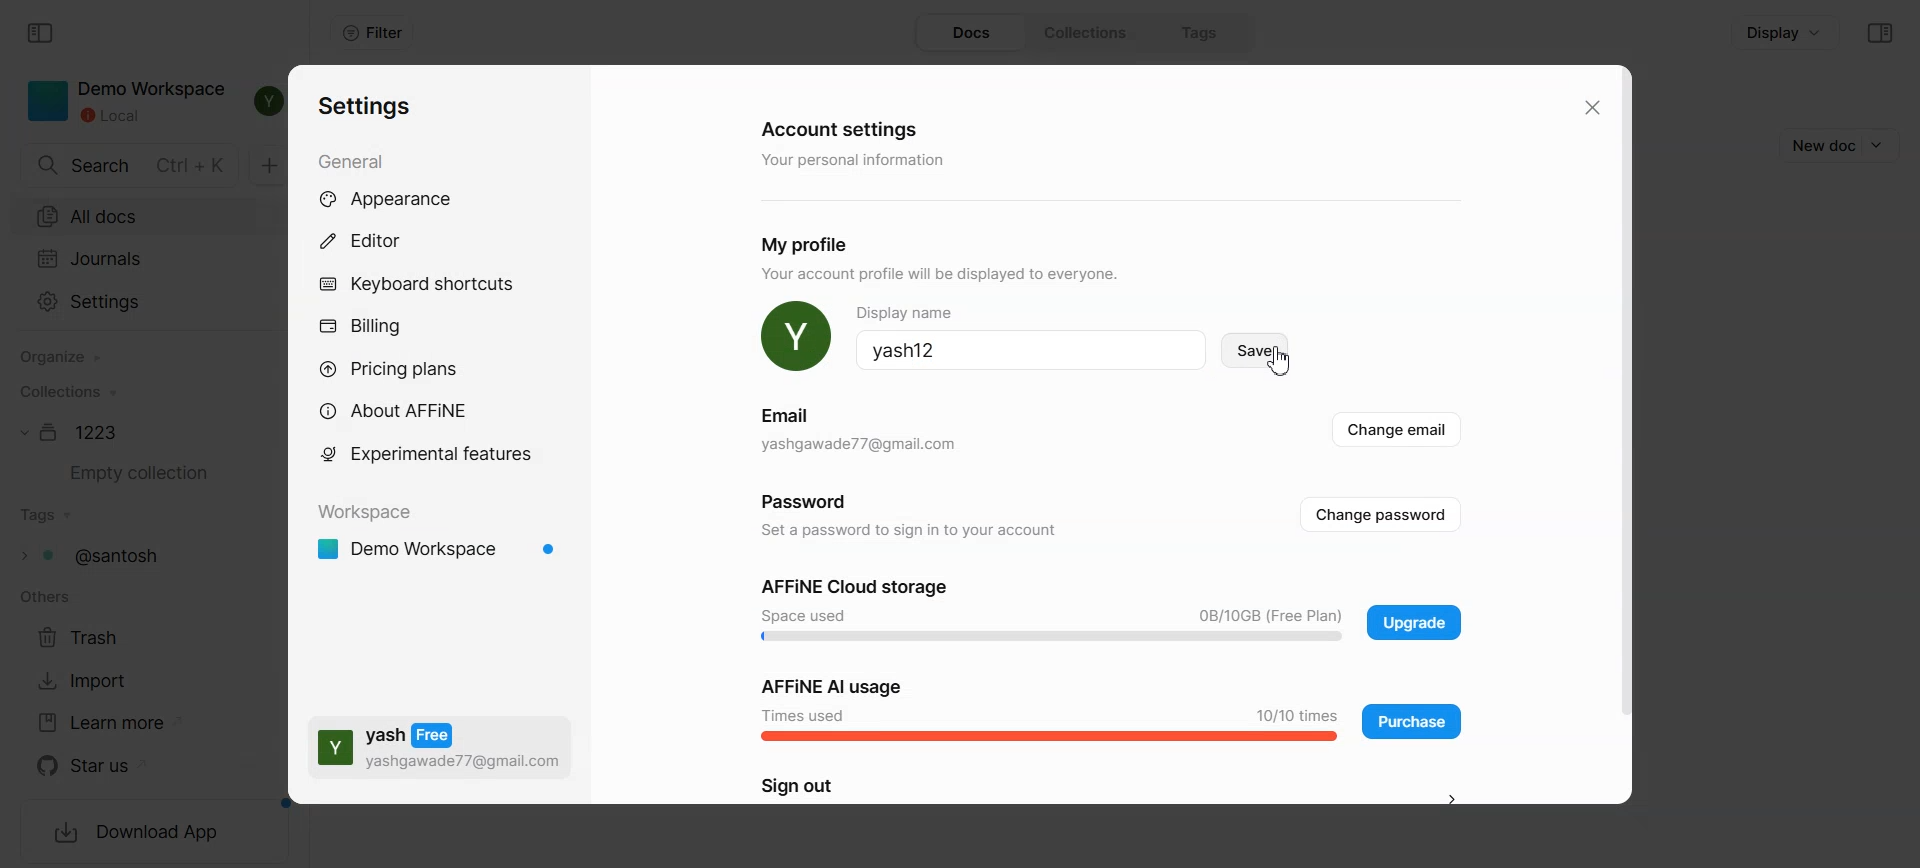 Image resolution: width=1920 pixels, height=868 pixels. Describe the element at coordinates (47, 516) in the screenshot. I see `Tags` at that location.